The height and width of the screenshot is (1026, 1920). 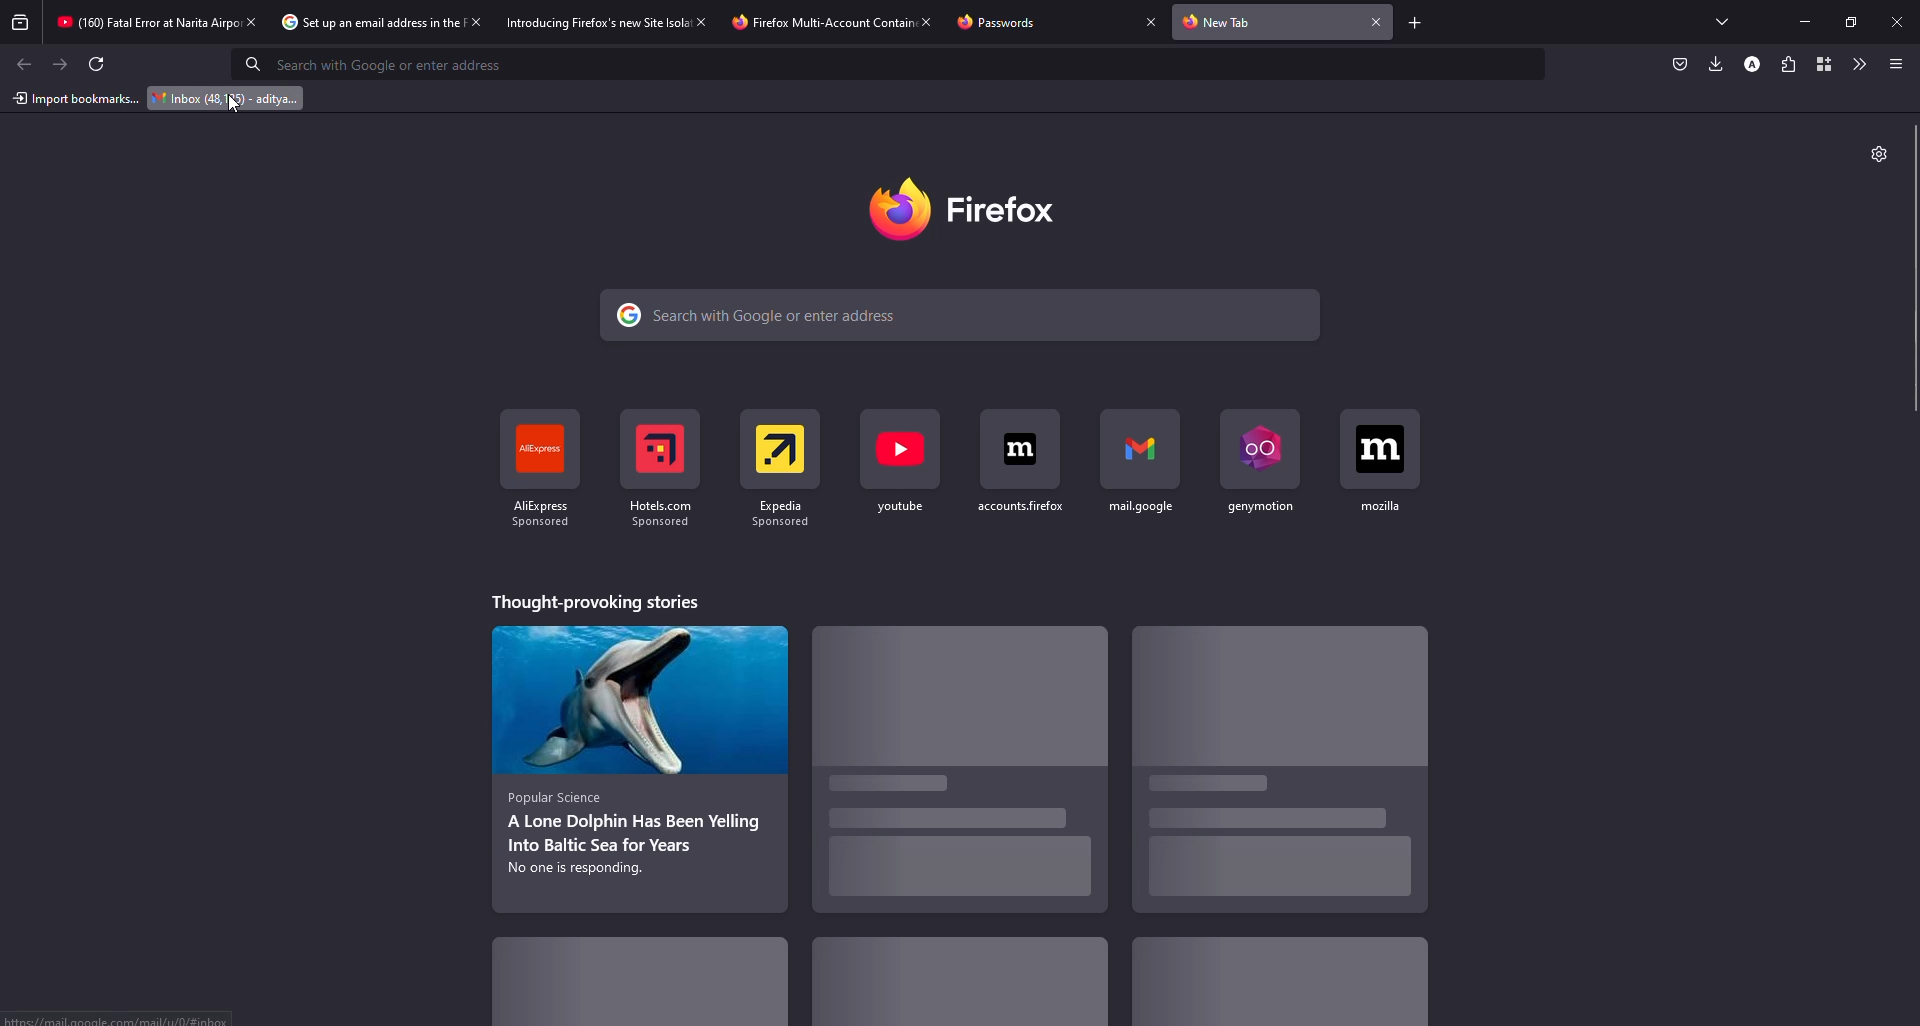 I want to click on Thought-provoking stories, so click(x=601, y=602).